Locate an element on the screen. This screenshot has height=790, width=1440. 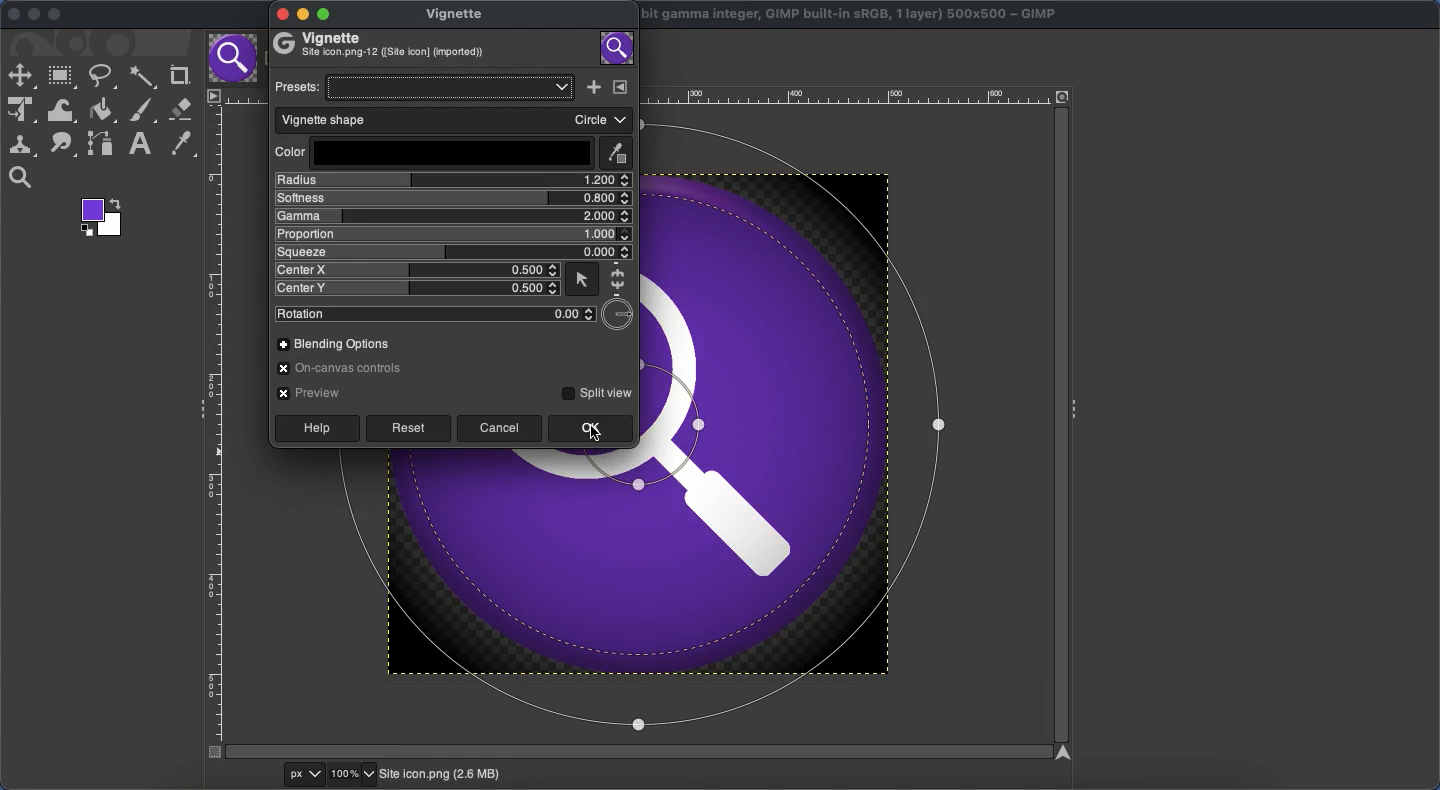
Rotation is located at coordinates (435, 314).